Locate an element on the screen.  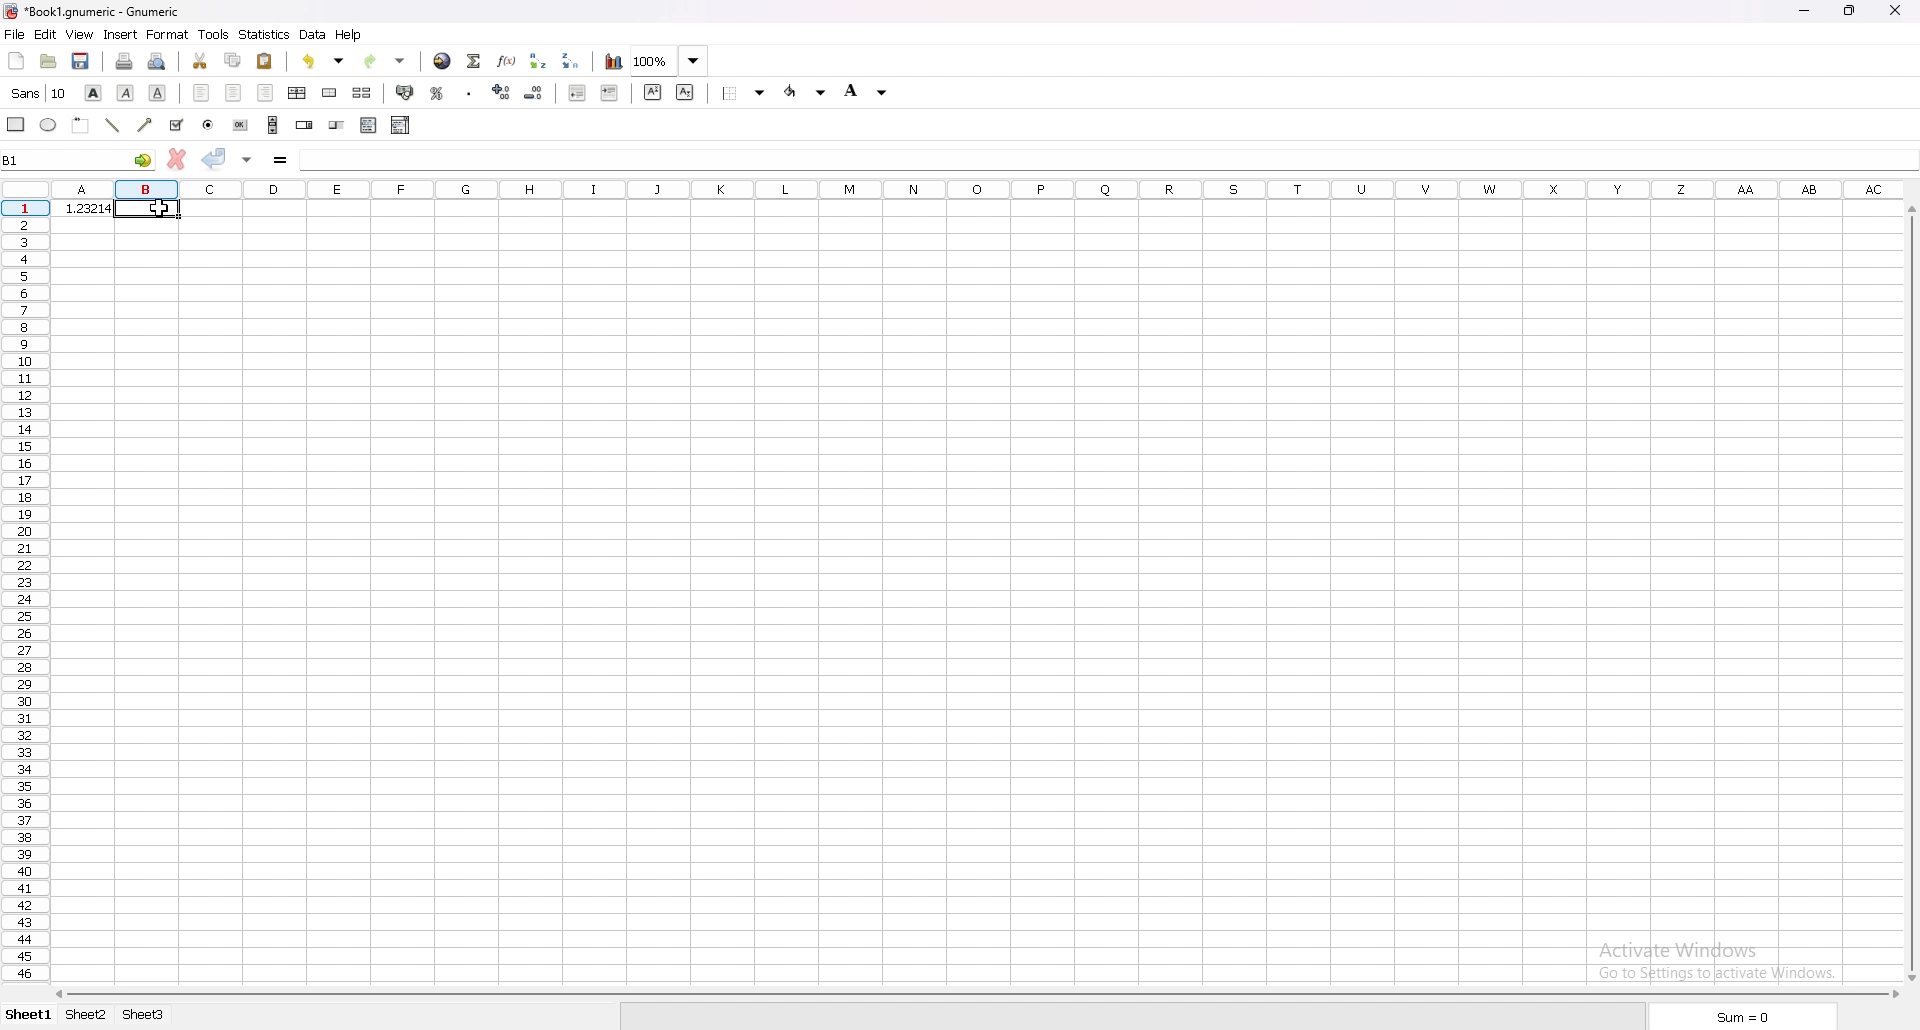
cursor is located at coordinates (166, 206).